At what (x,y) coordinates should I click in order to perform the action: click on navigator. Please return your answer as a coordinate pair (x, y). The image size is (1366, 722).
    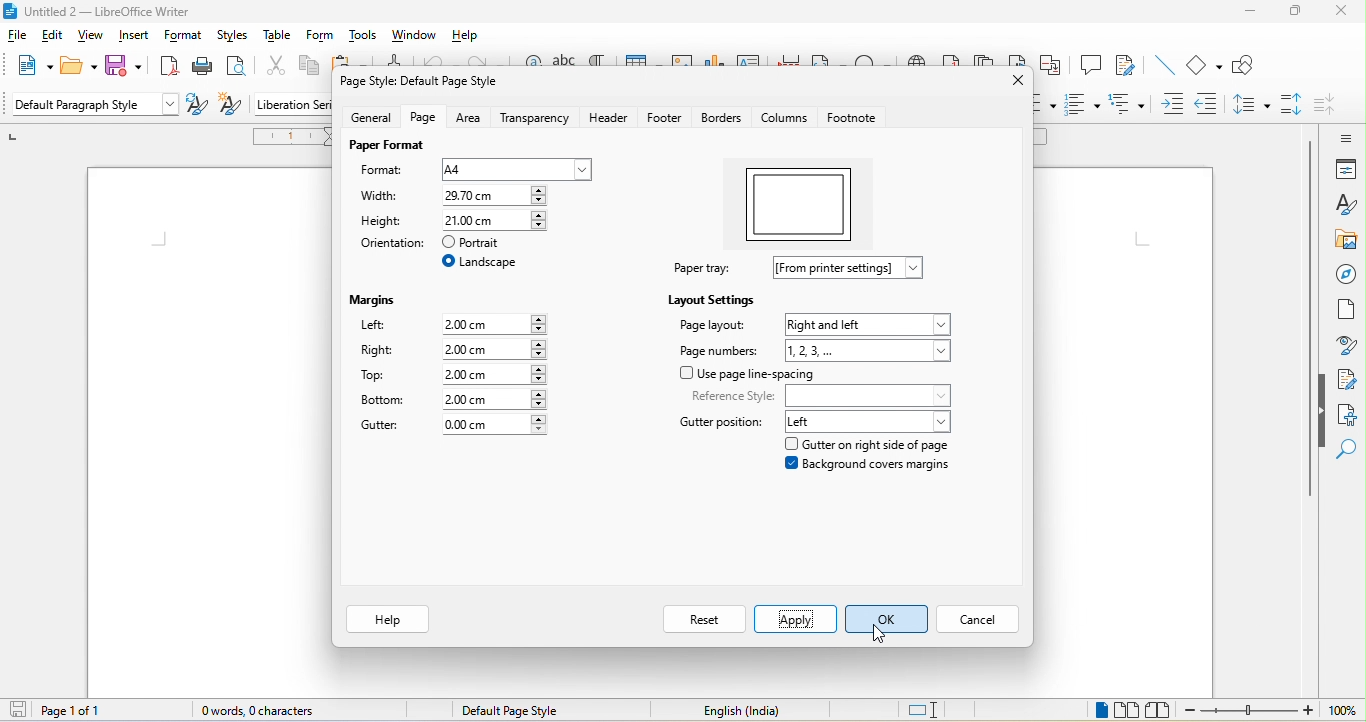
    Looking at the image, I should click on (1346, 275).